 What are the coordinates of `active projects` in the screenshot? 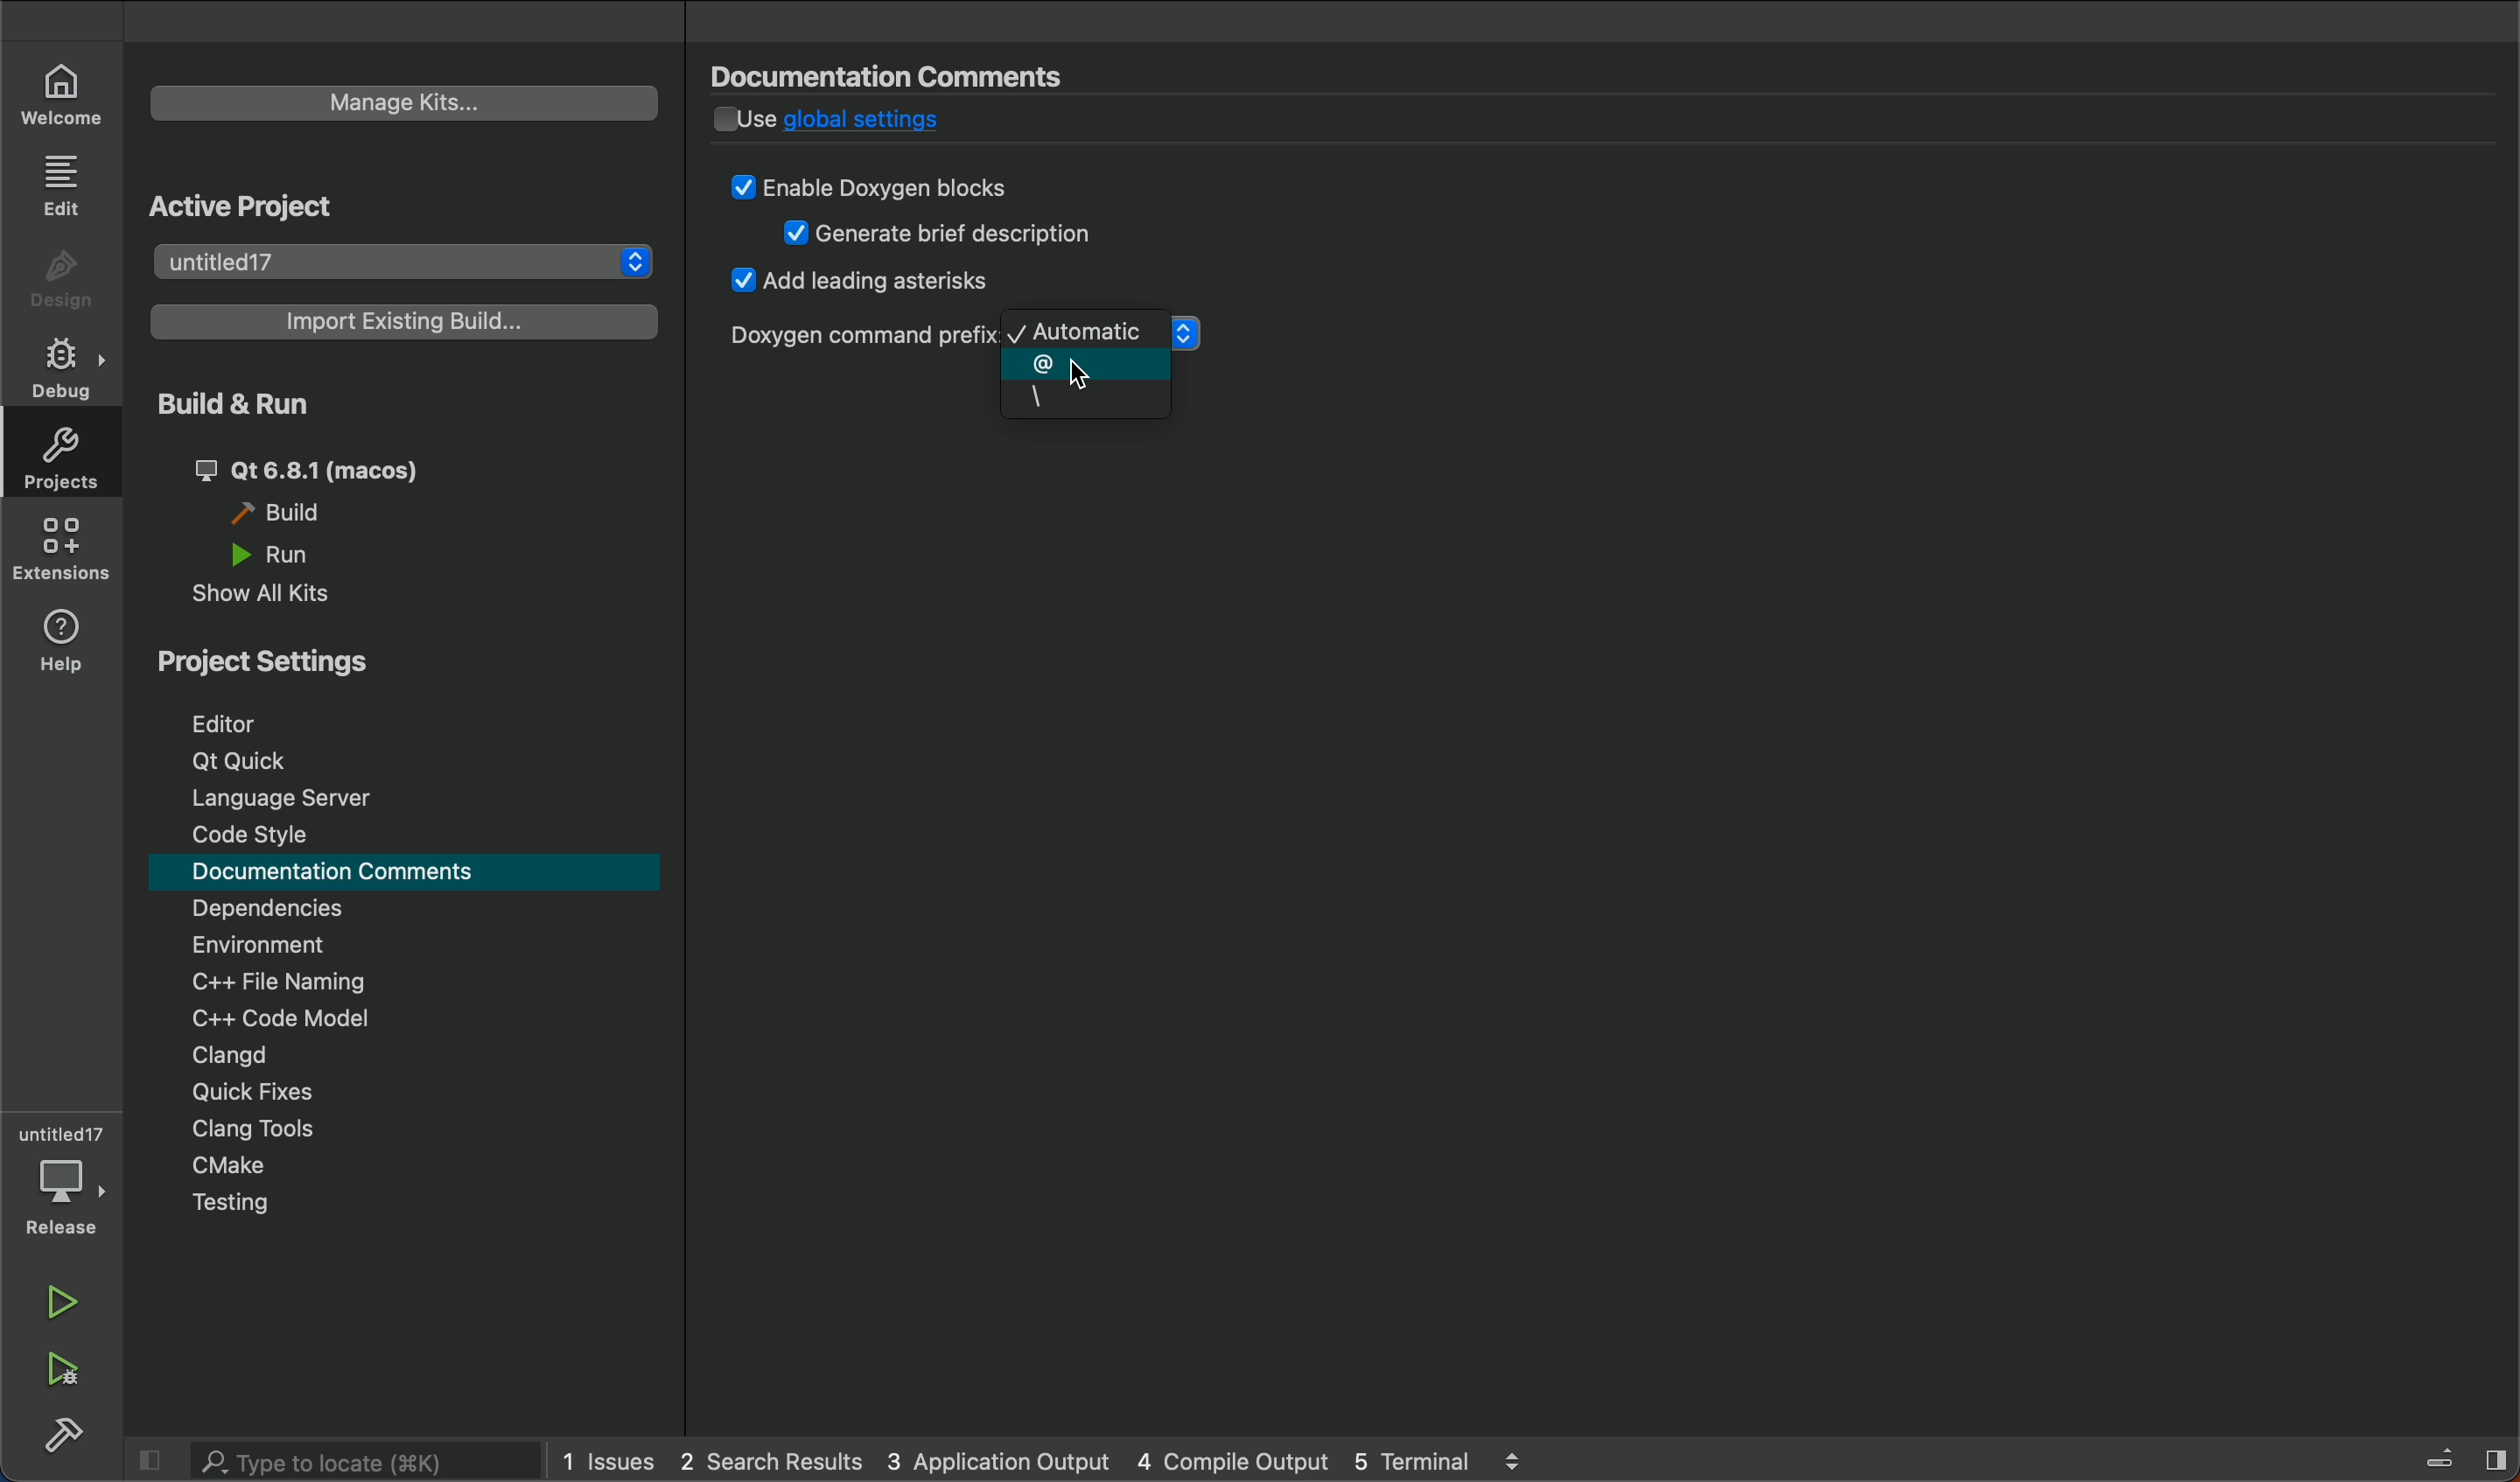 It's located at (265, 202).